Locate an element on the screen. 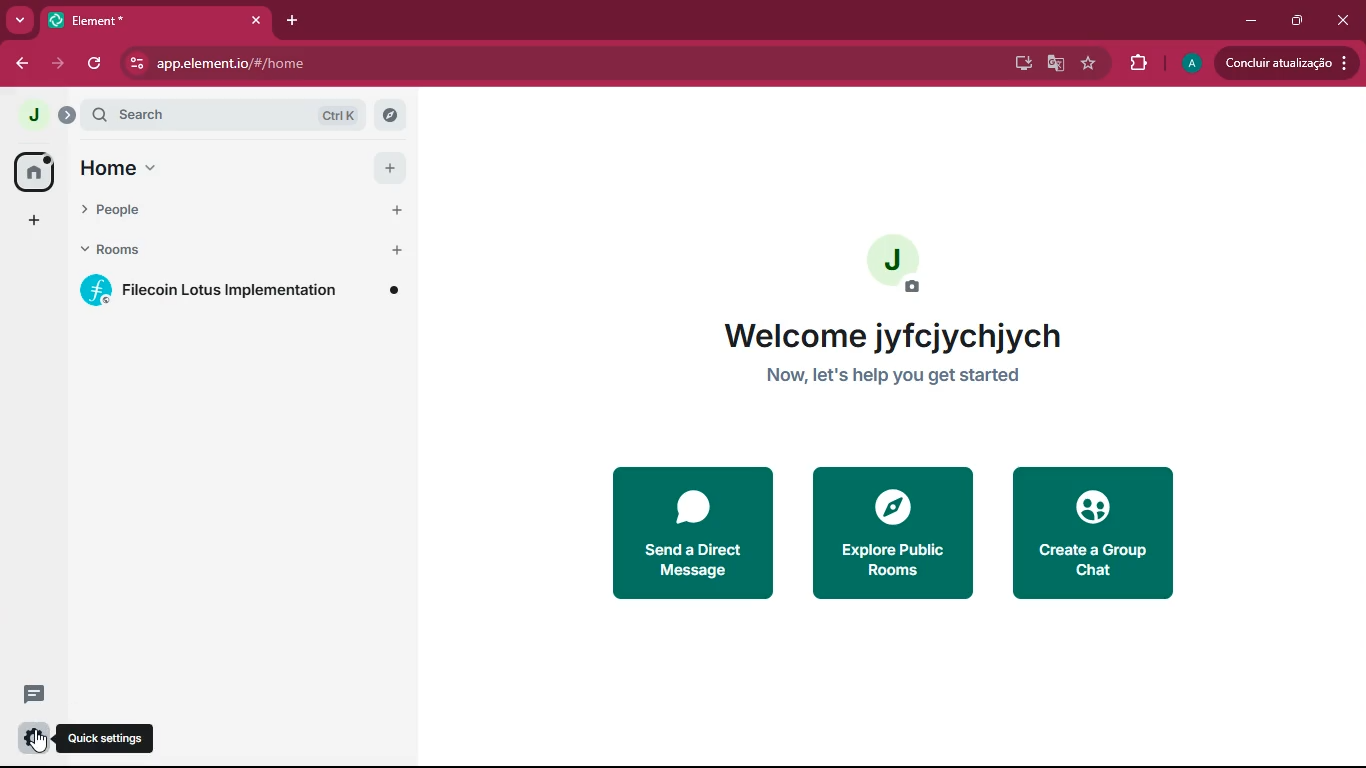 This screenshot has height=768, width=1366. quick settings is located at coordinates (108, 738).